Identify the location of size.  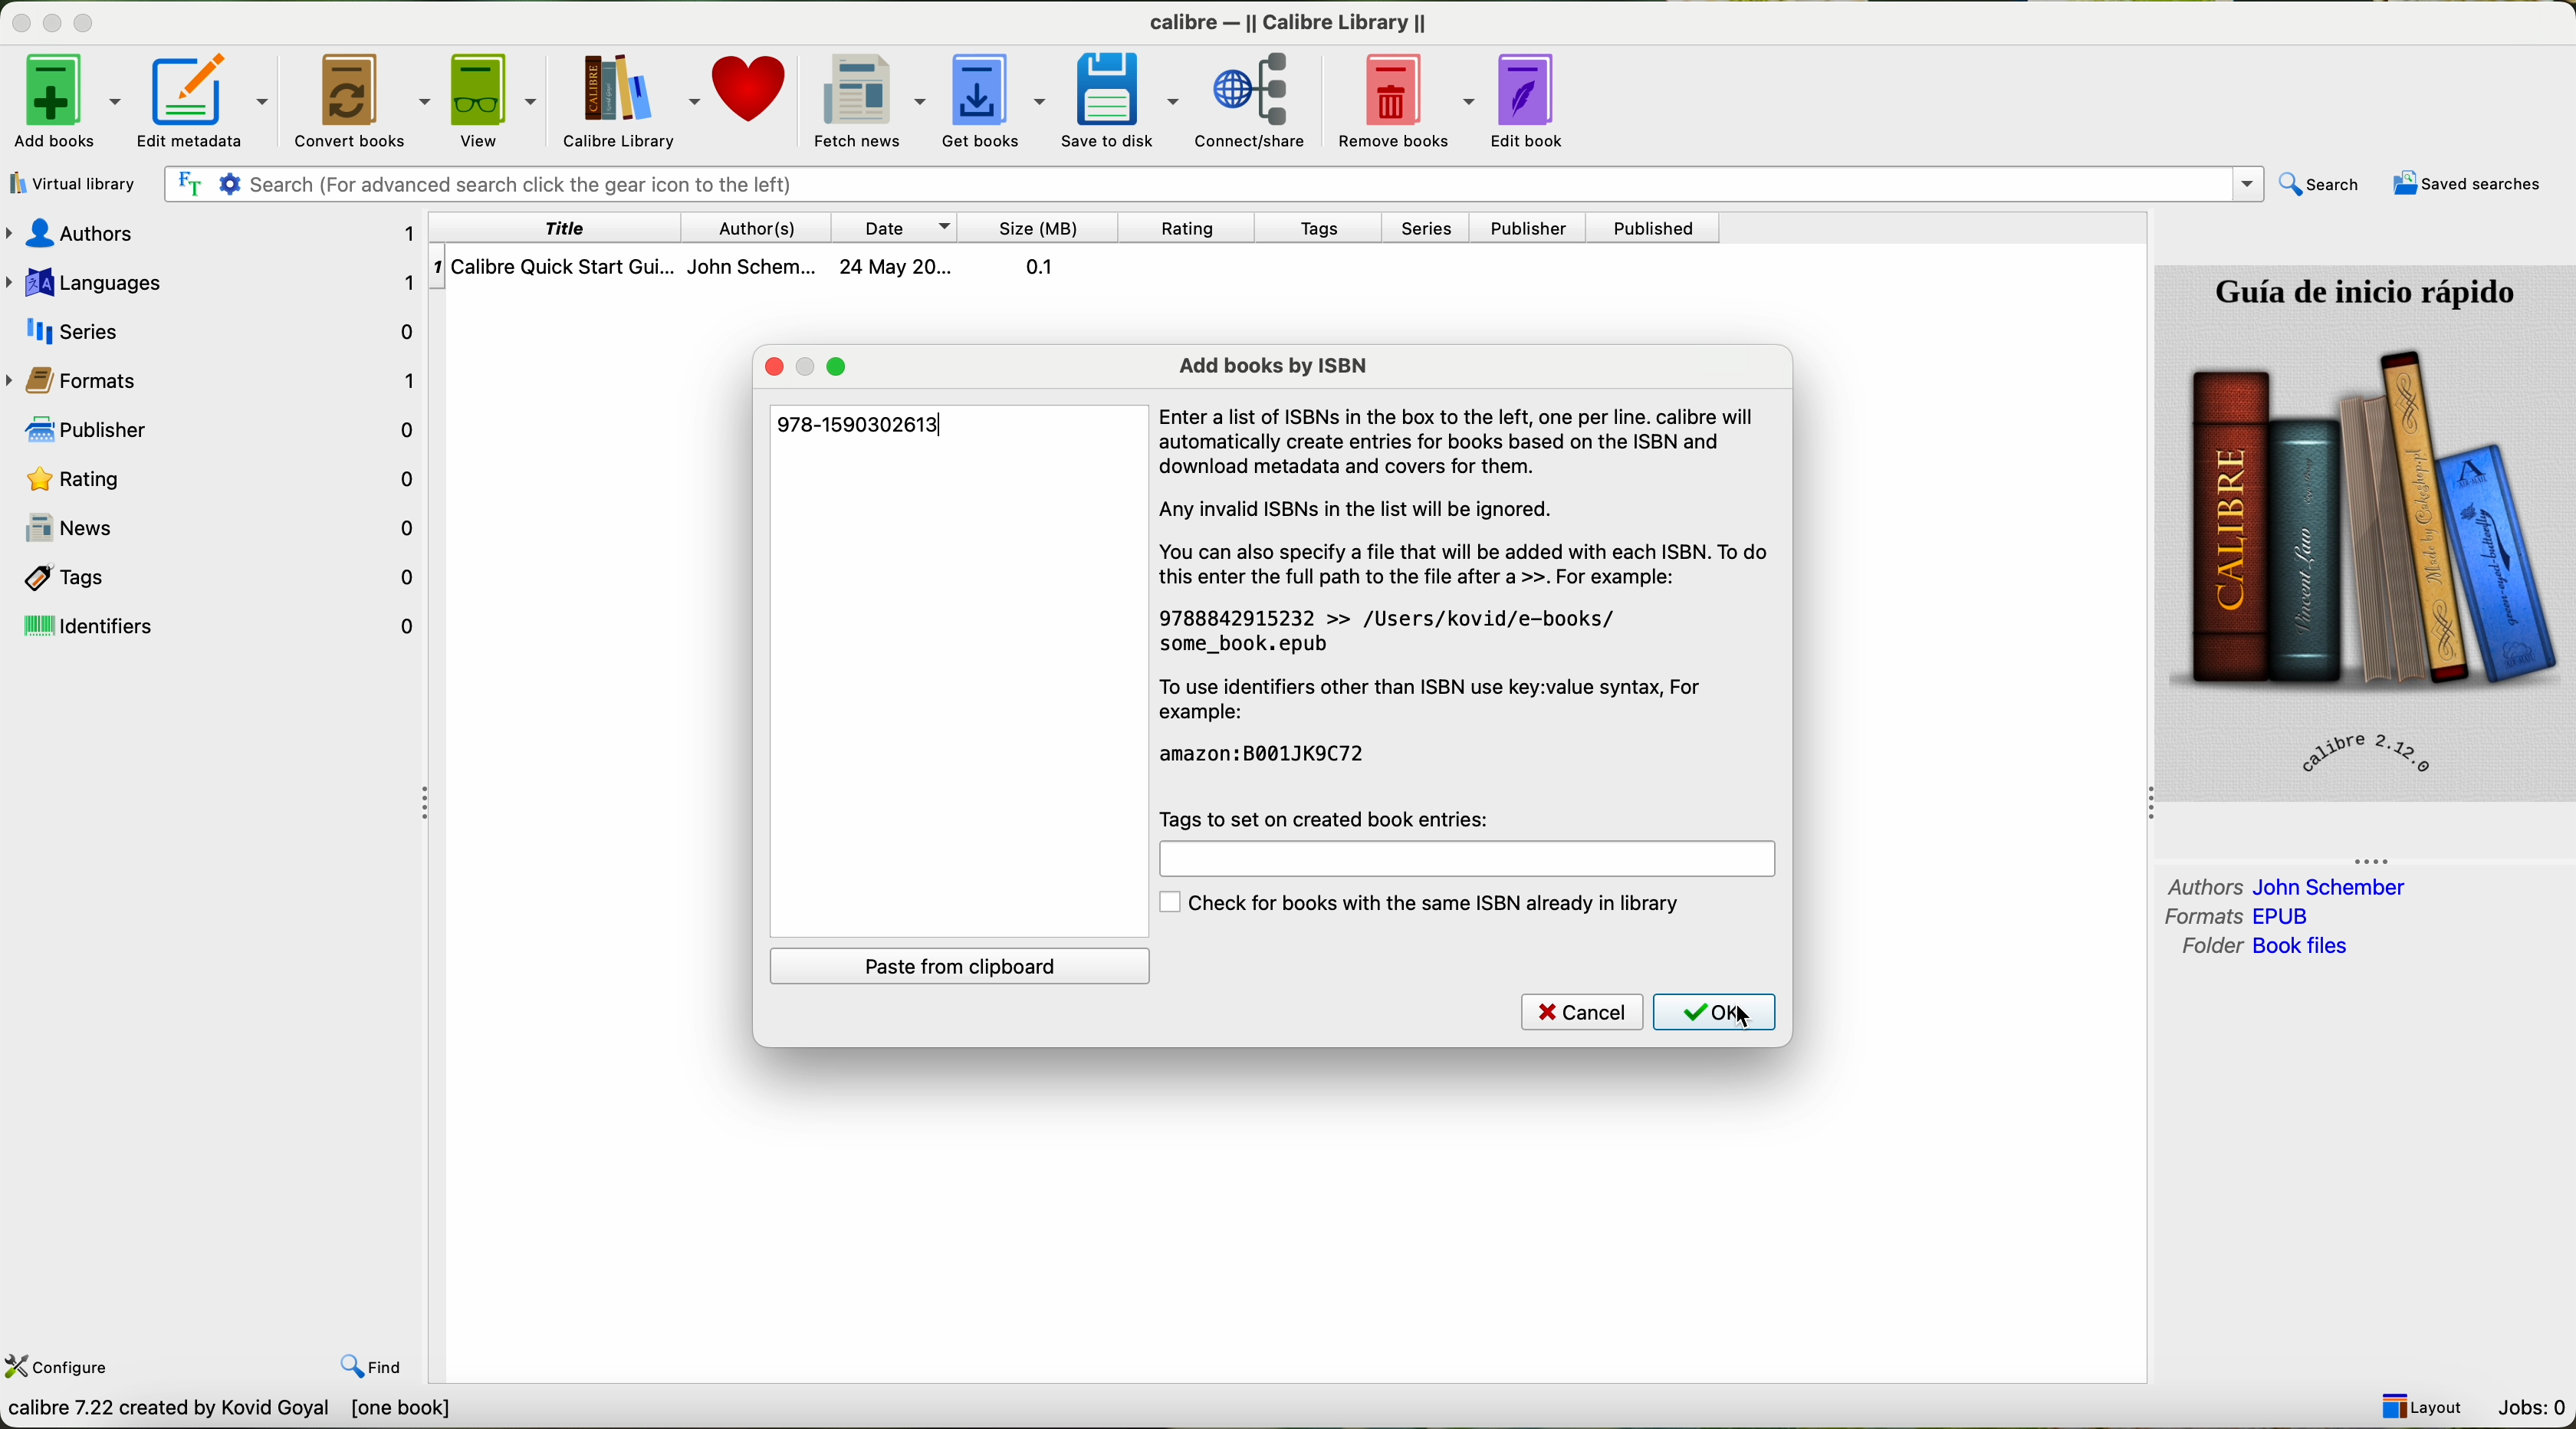
(1043, 227).